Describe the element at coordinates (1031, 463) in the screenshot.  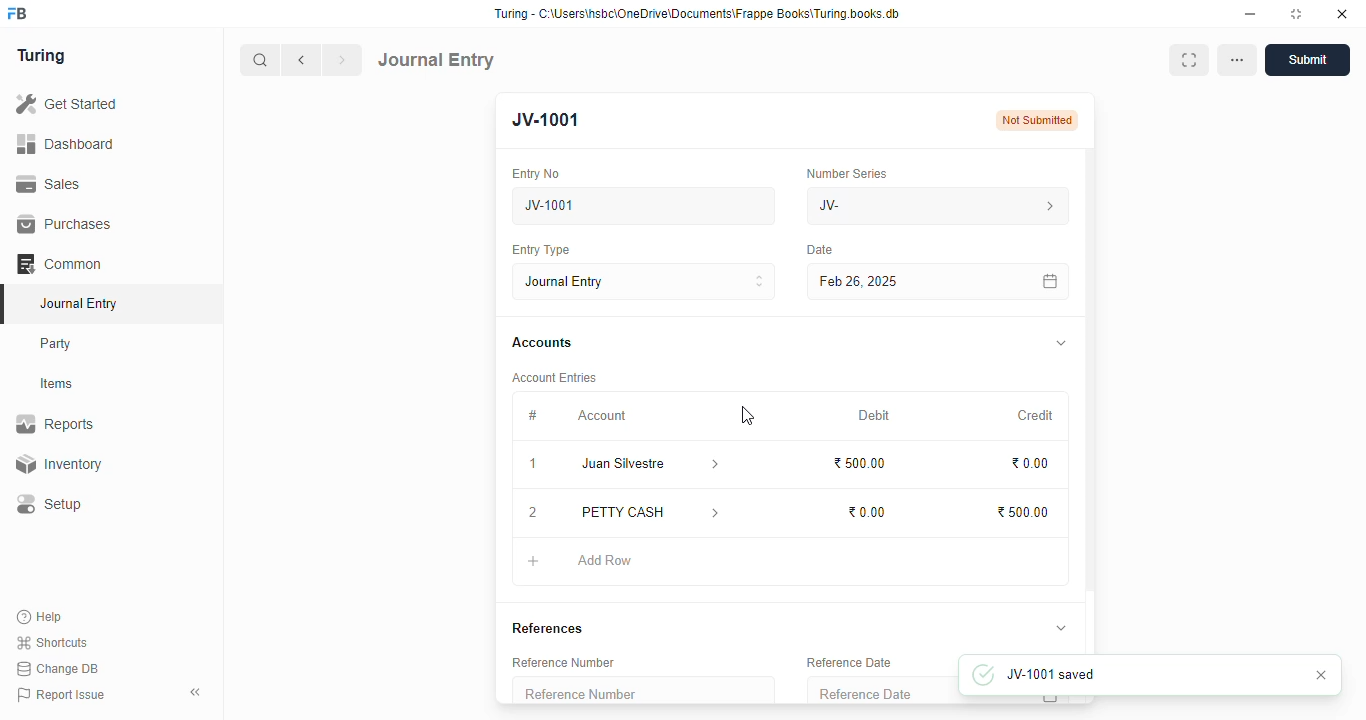
I see `₹0.00` at that location.